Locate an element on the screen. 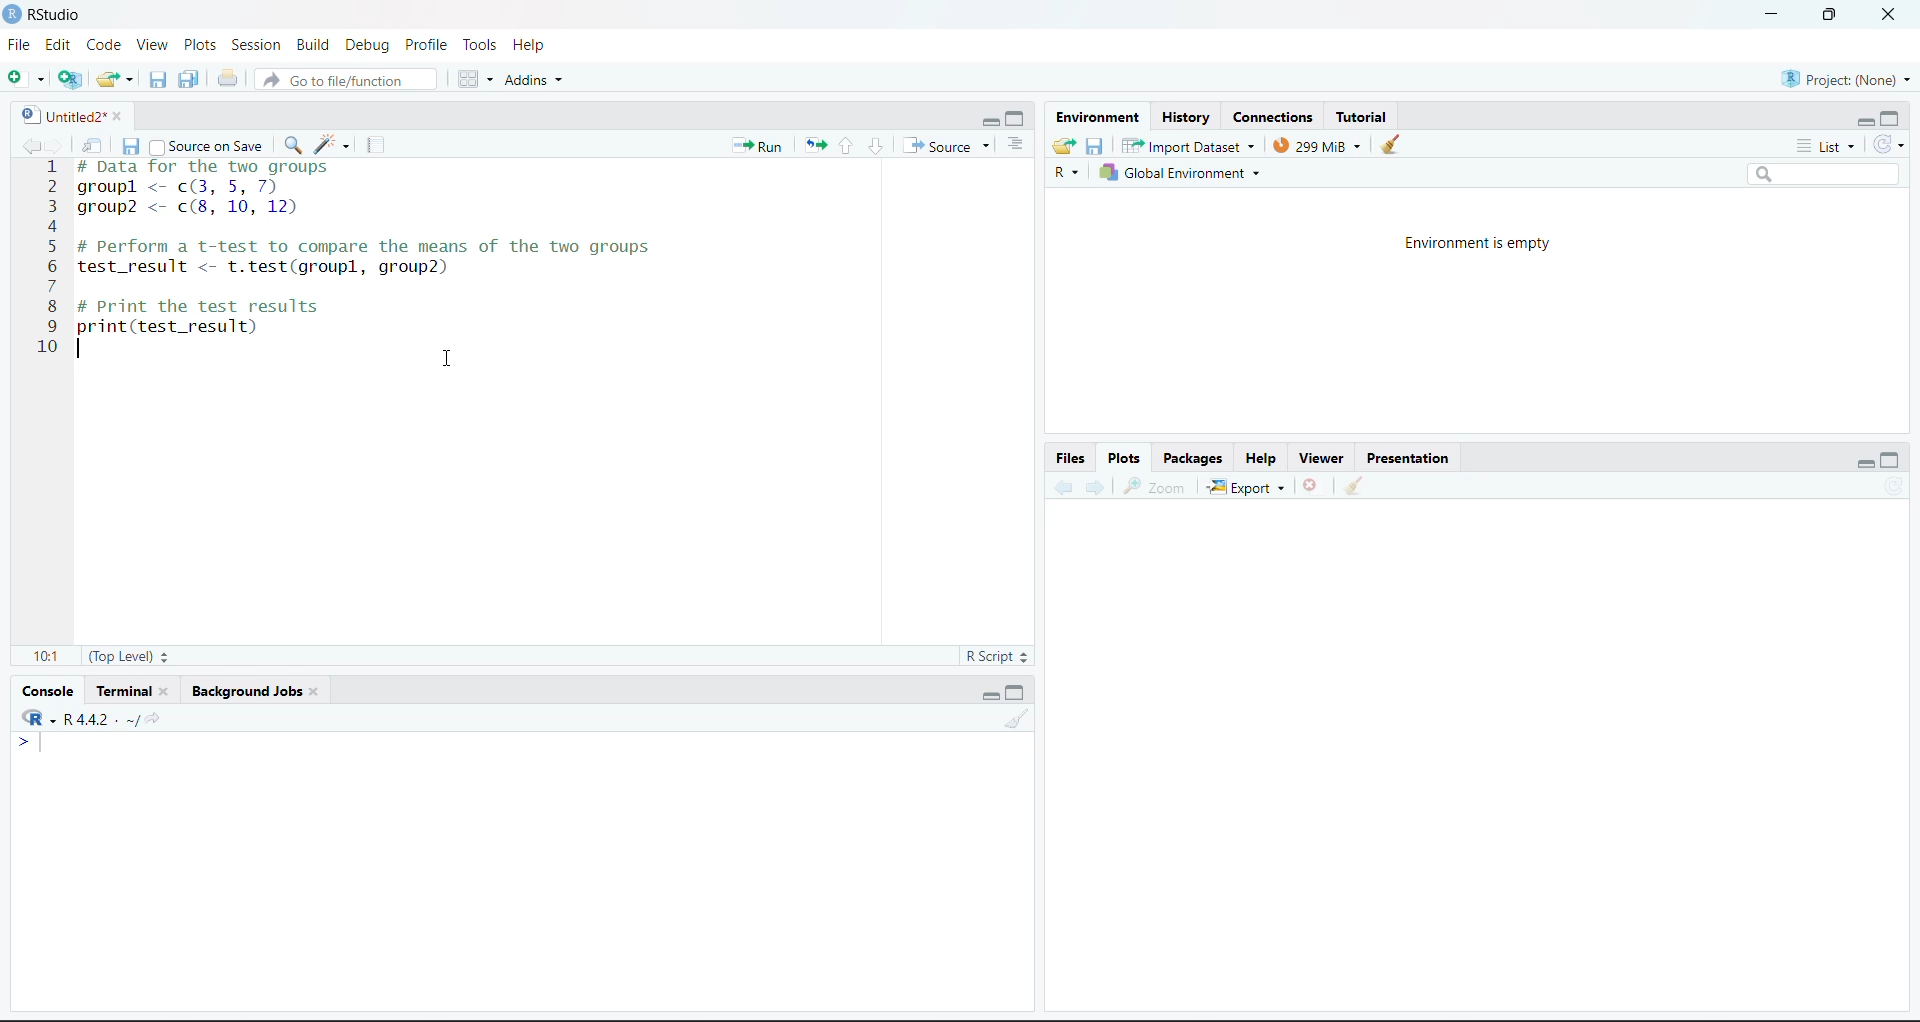  Files is located at coordinates (1070, 458).